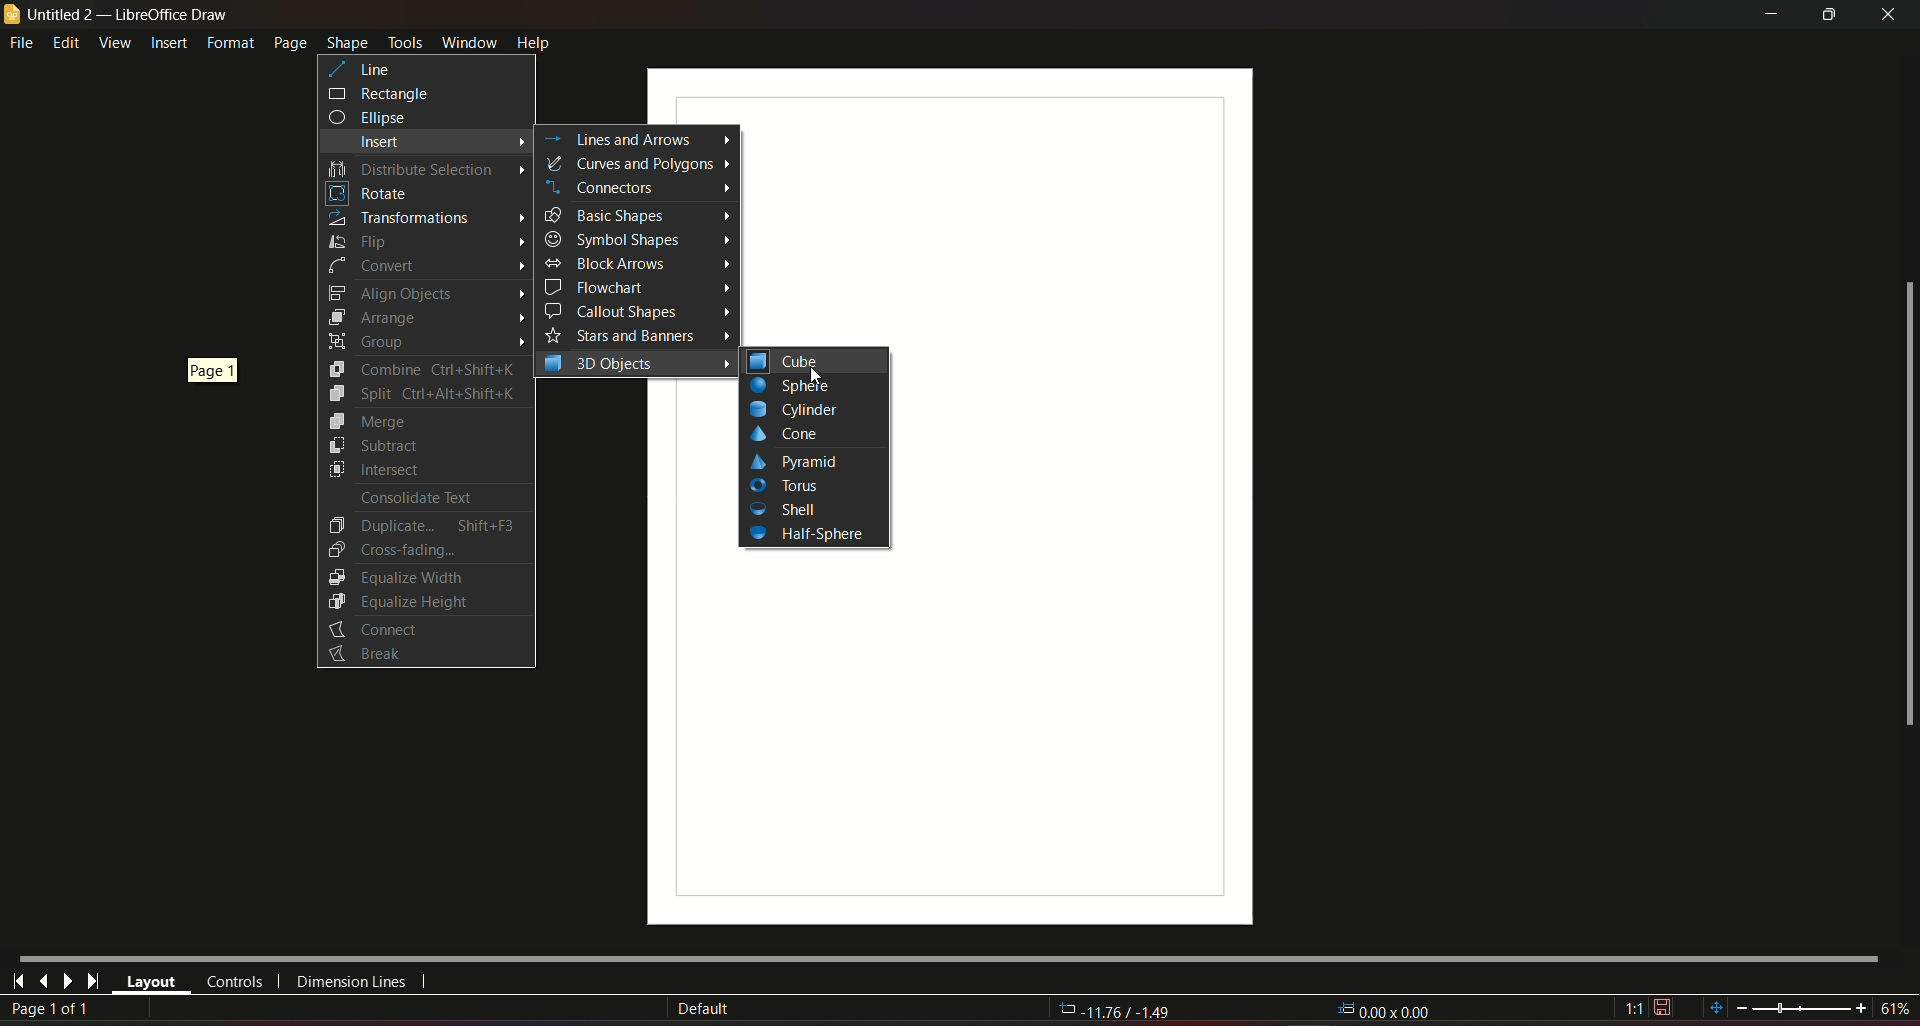 The image size is (1920, 1026). I want to click on Tools, so click(790, 487).